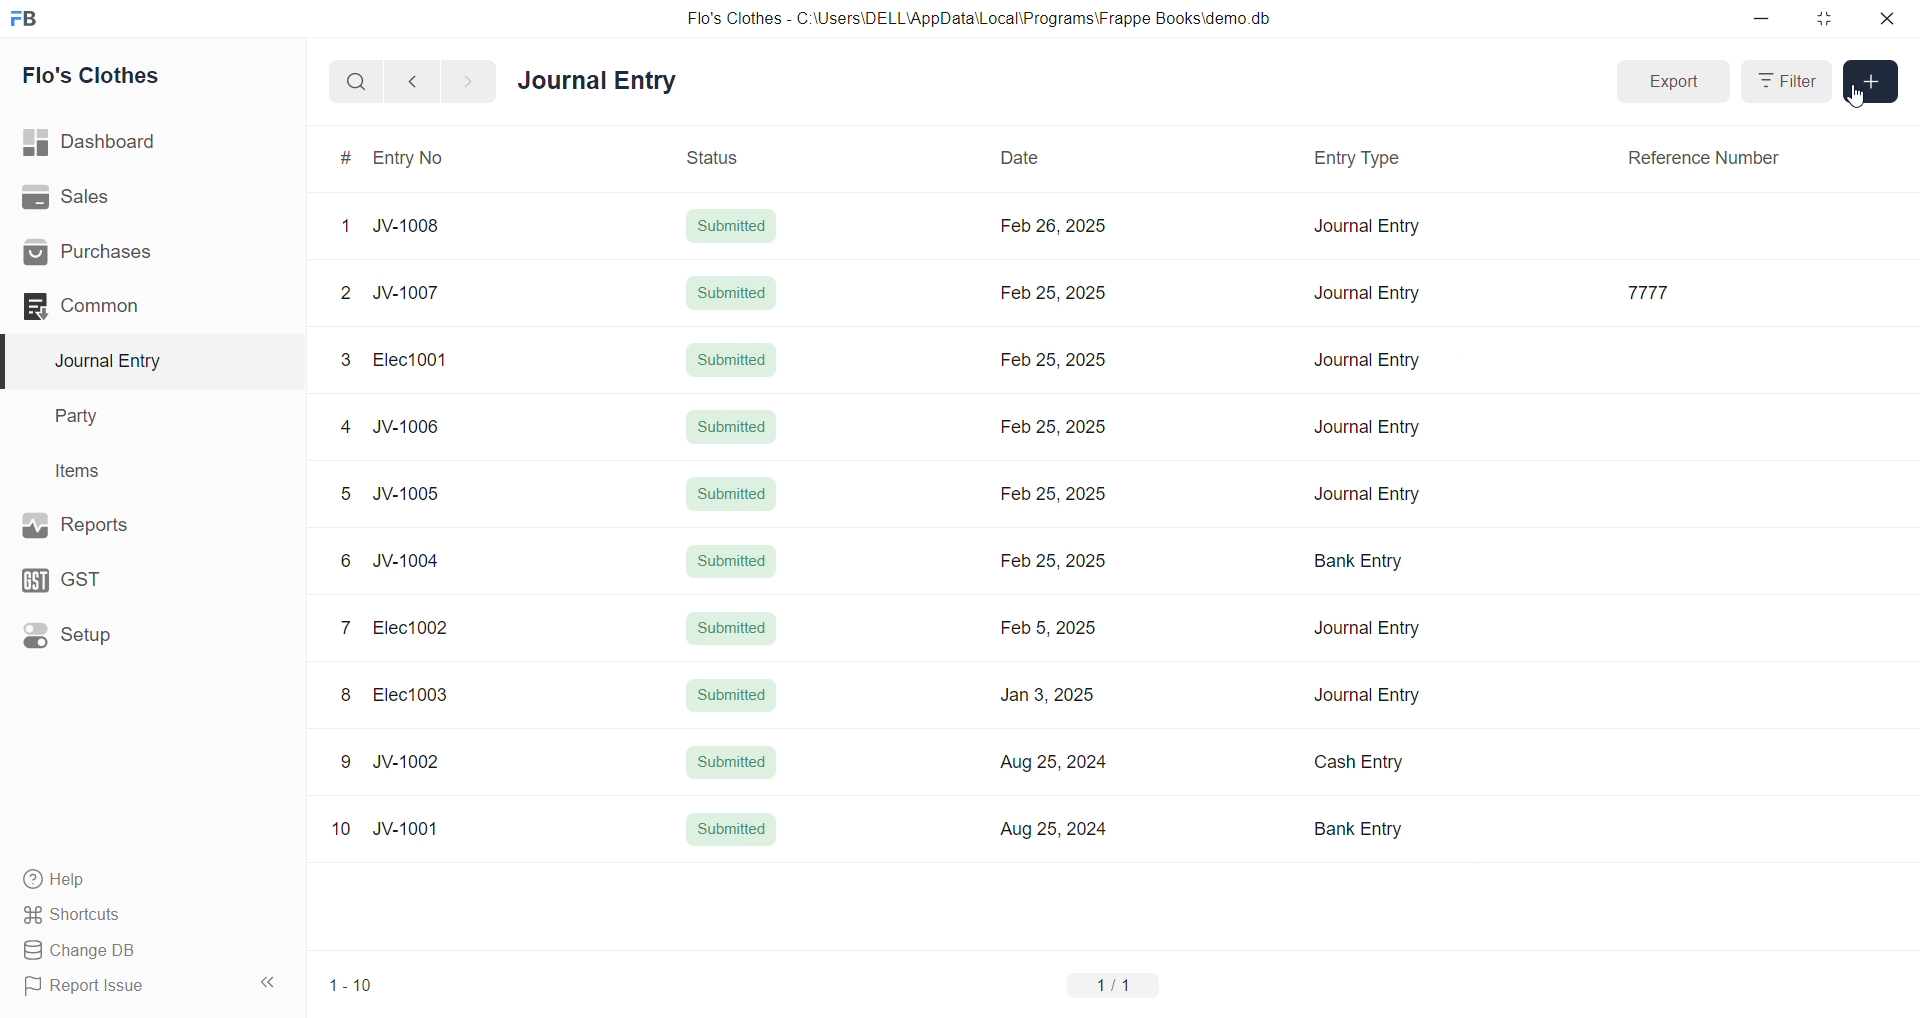 The image size is (1920, 1018). I want to click on JV-1001, so click(408, 827).